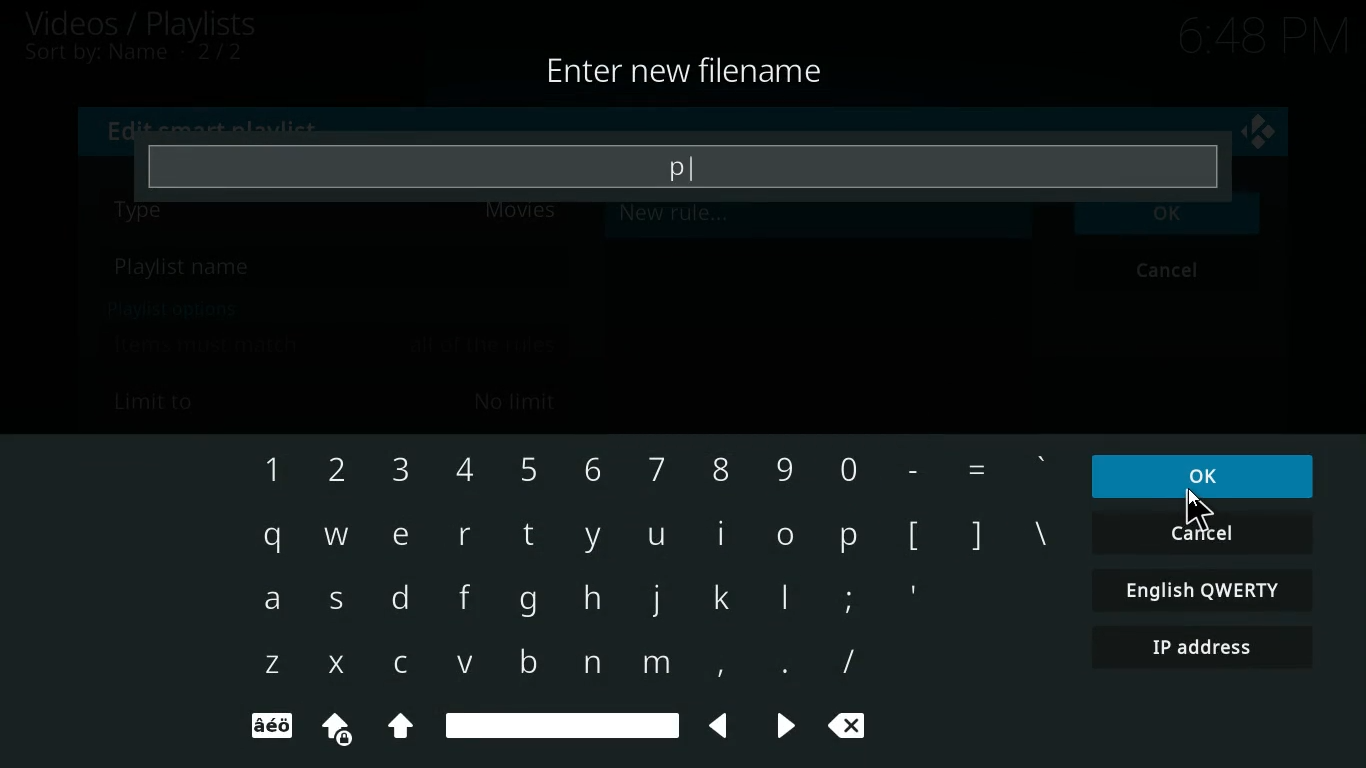 This screenshot has height=768, width=1366. I want to click on ok, so click(1171, 224).